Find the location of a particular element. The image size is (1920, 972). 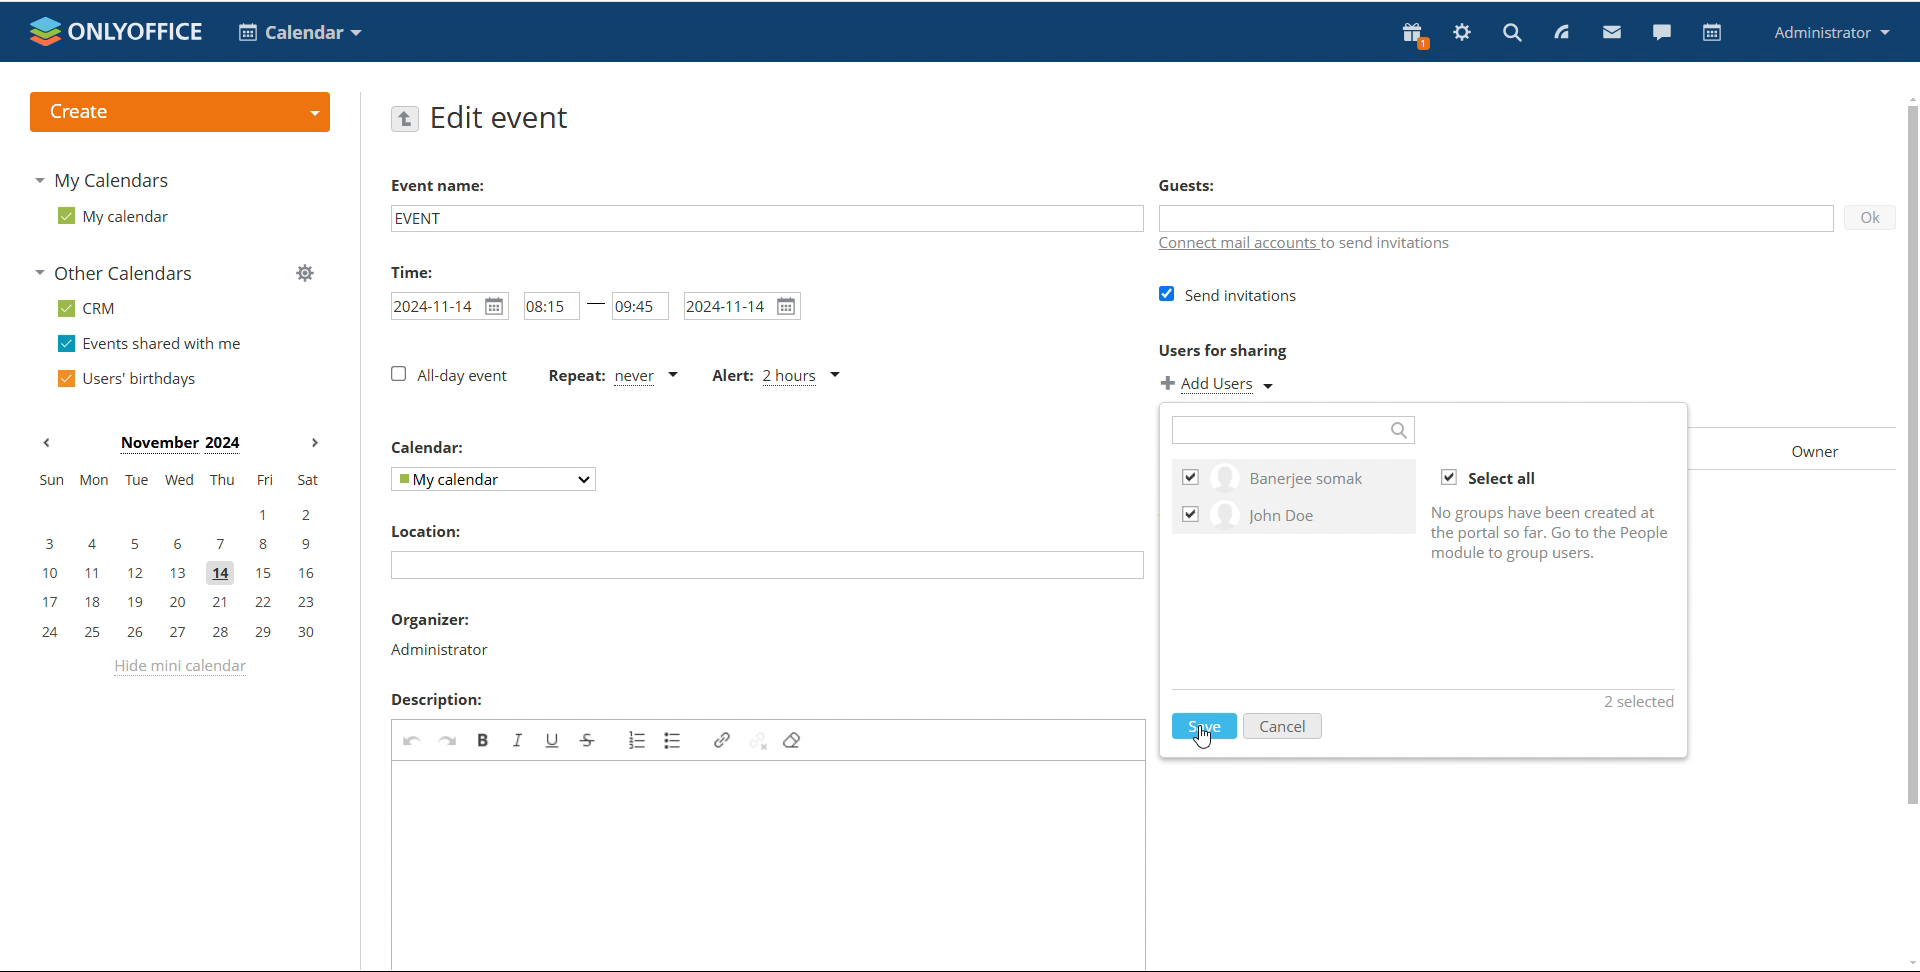

organiser is located at coordinates (429, 619).